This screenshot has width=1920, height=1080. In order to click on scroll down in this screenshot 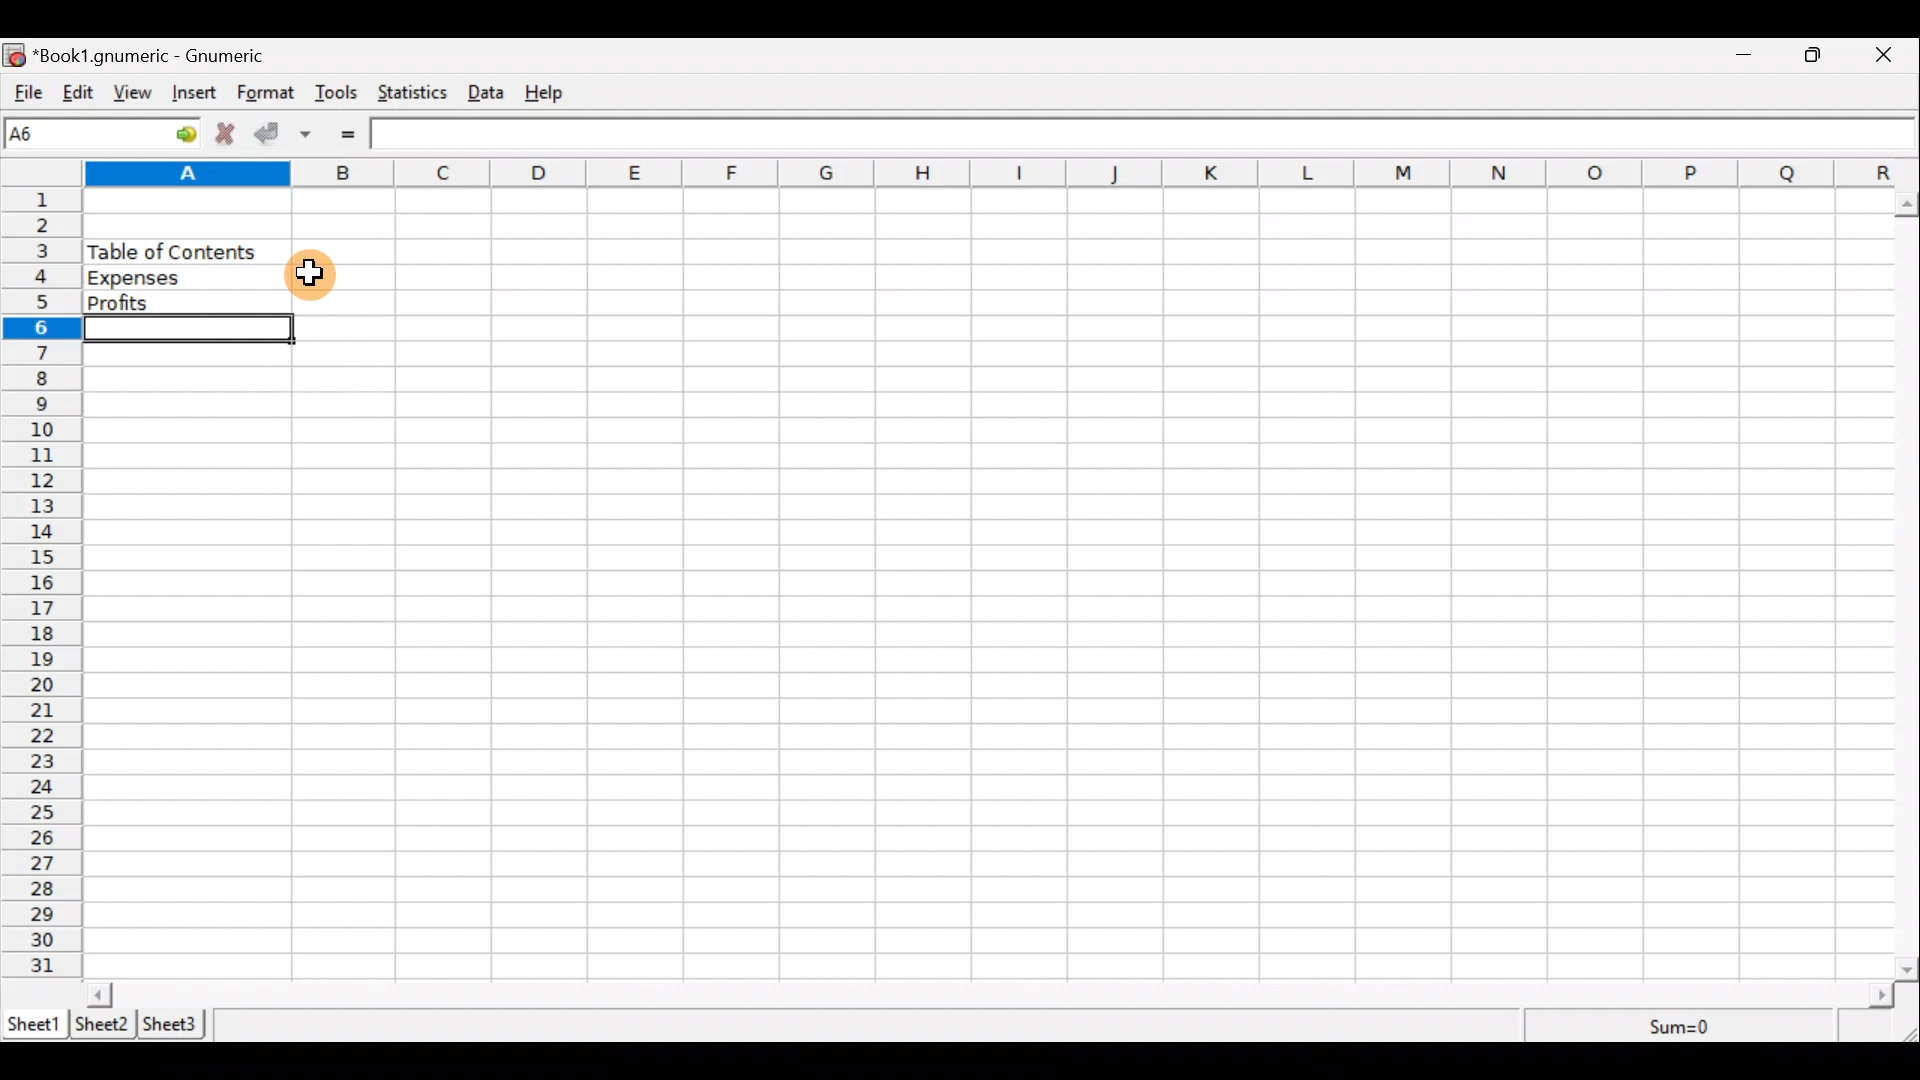, I will do `click(1908, 969)`.